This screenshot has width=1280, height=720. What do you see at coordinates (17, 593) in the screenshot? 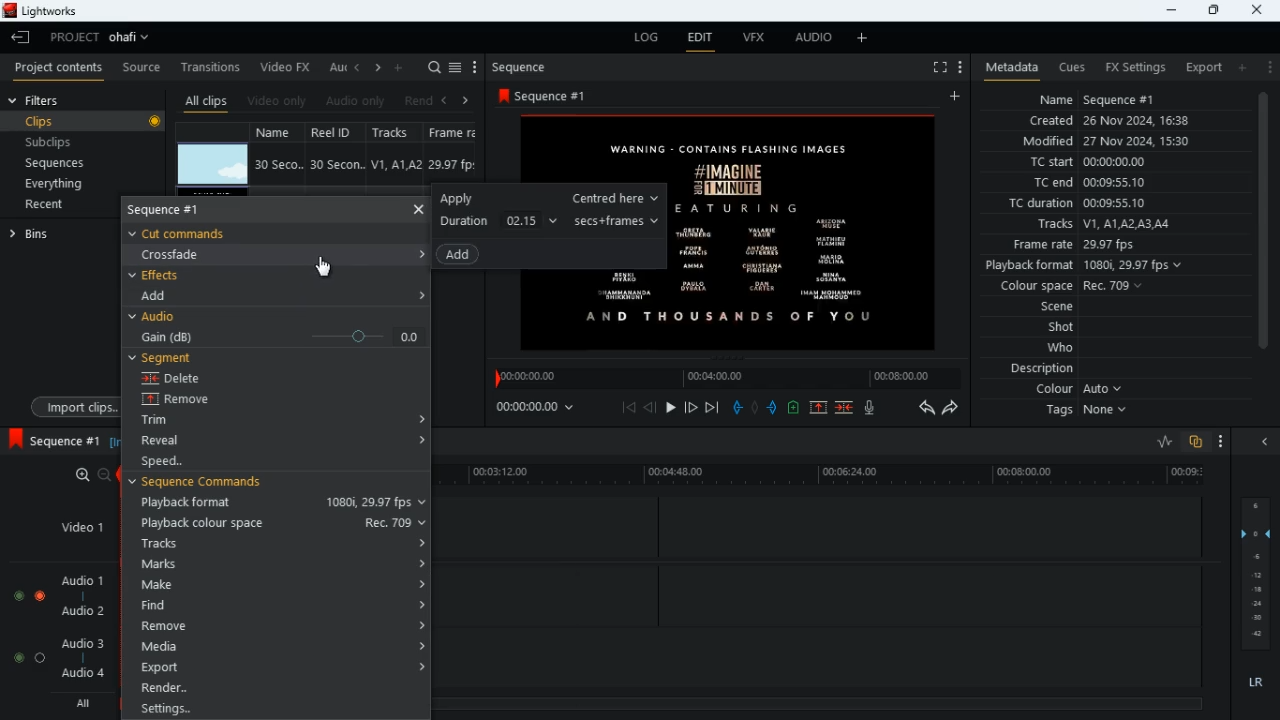
I see `toggle` at bounding box center [17, 593].